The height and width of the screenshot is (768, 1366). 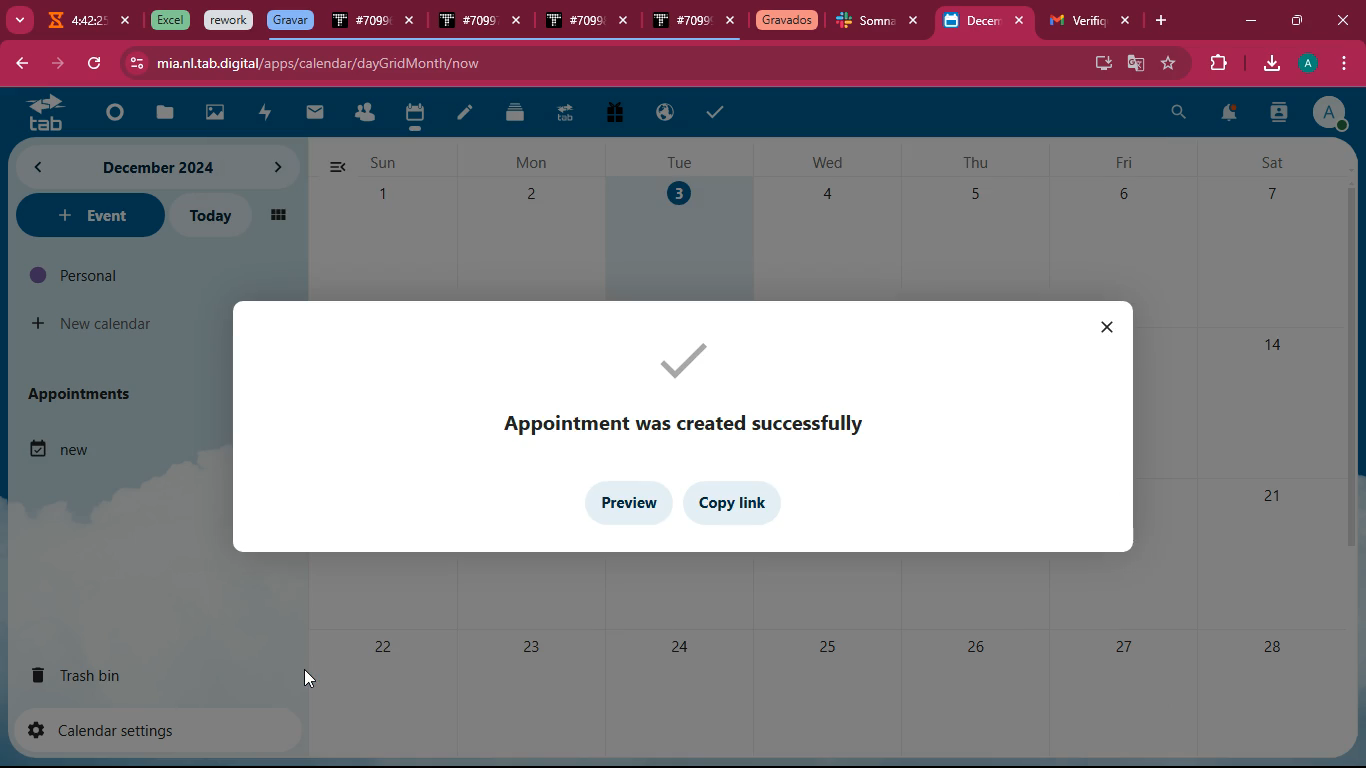 What do you see at coordinates (74, 23) in the screenshot?
I see `tab` at bounding box center [74, 23].